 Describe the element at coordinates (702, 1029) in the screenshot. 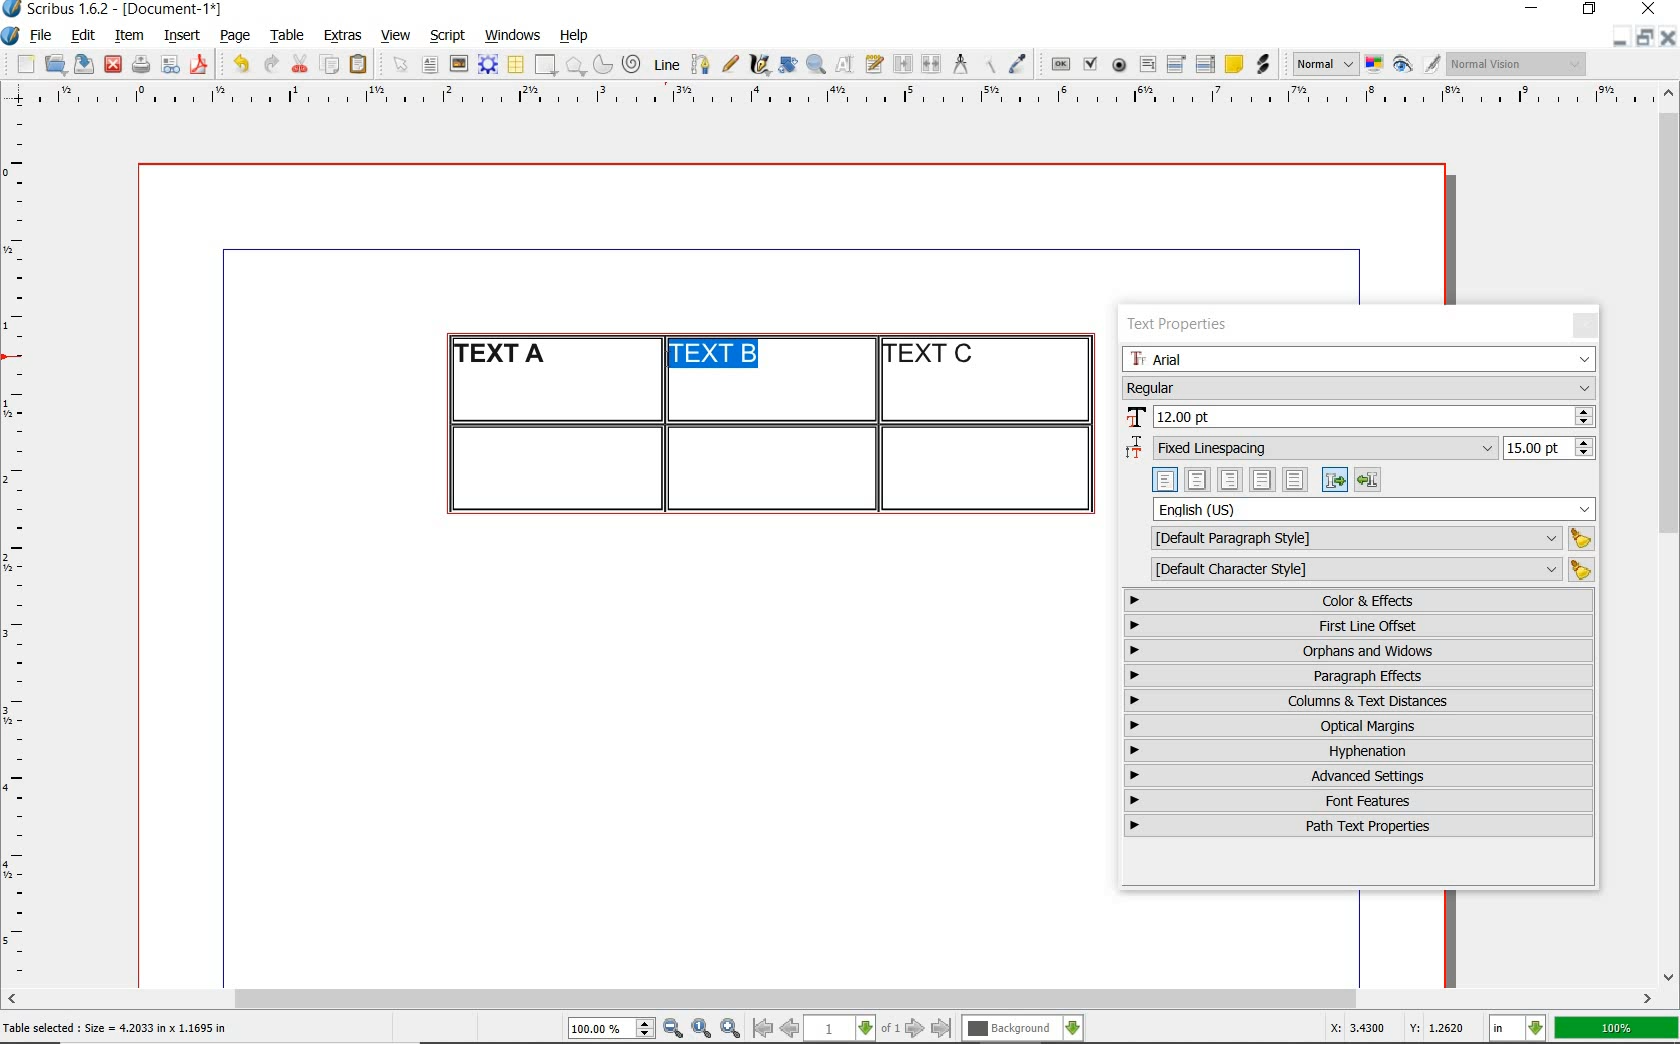

I see `zoom to` at that location.